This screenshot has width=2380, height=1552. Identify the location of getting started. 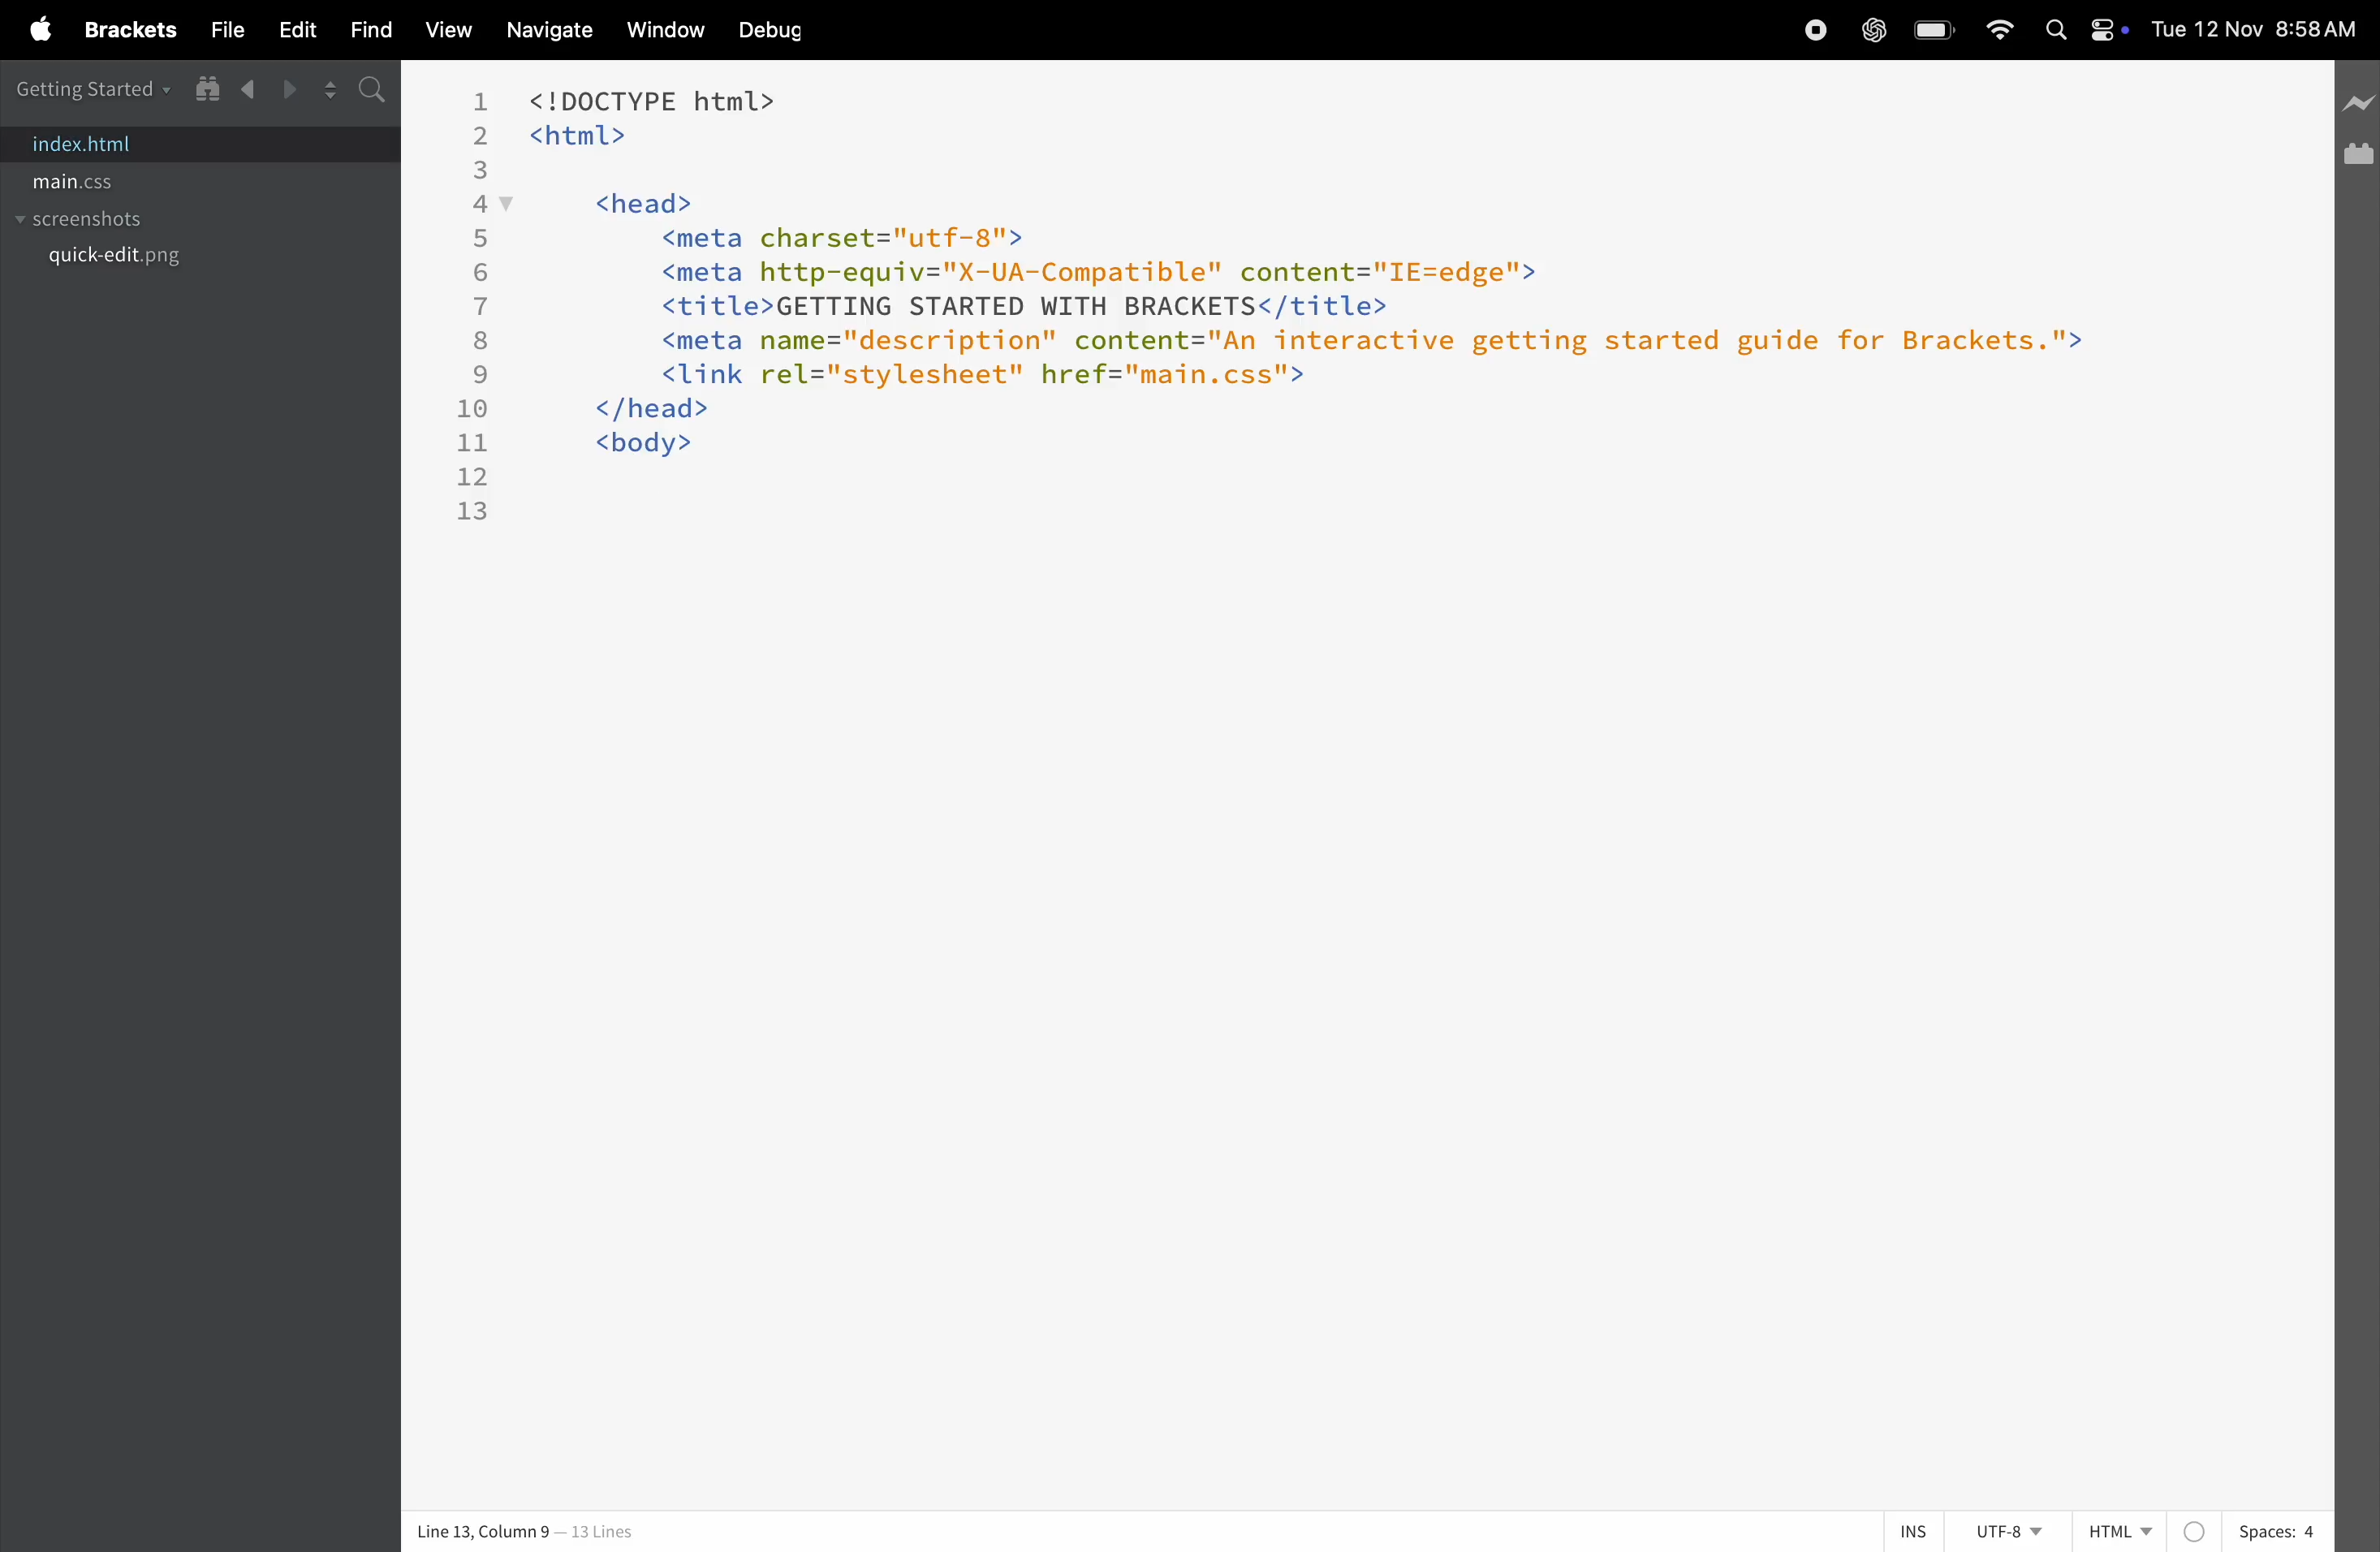
(93, 86).